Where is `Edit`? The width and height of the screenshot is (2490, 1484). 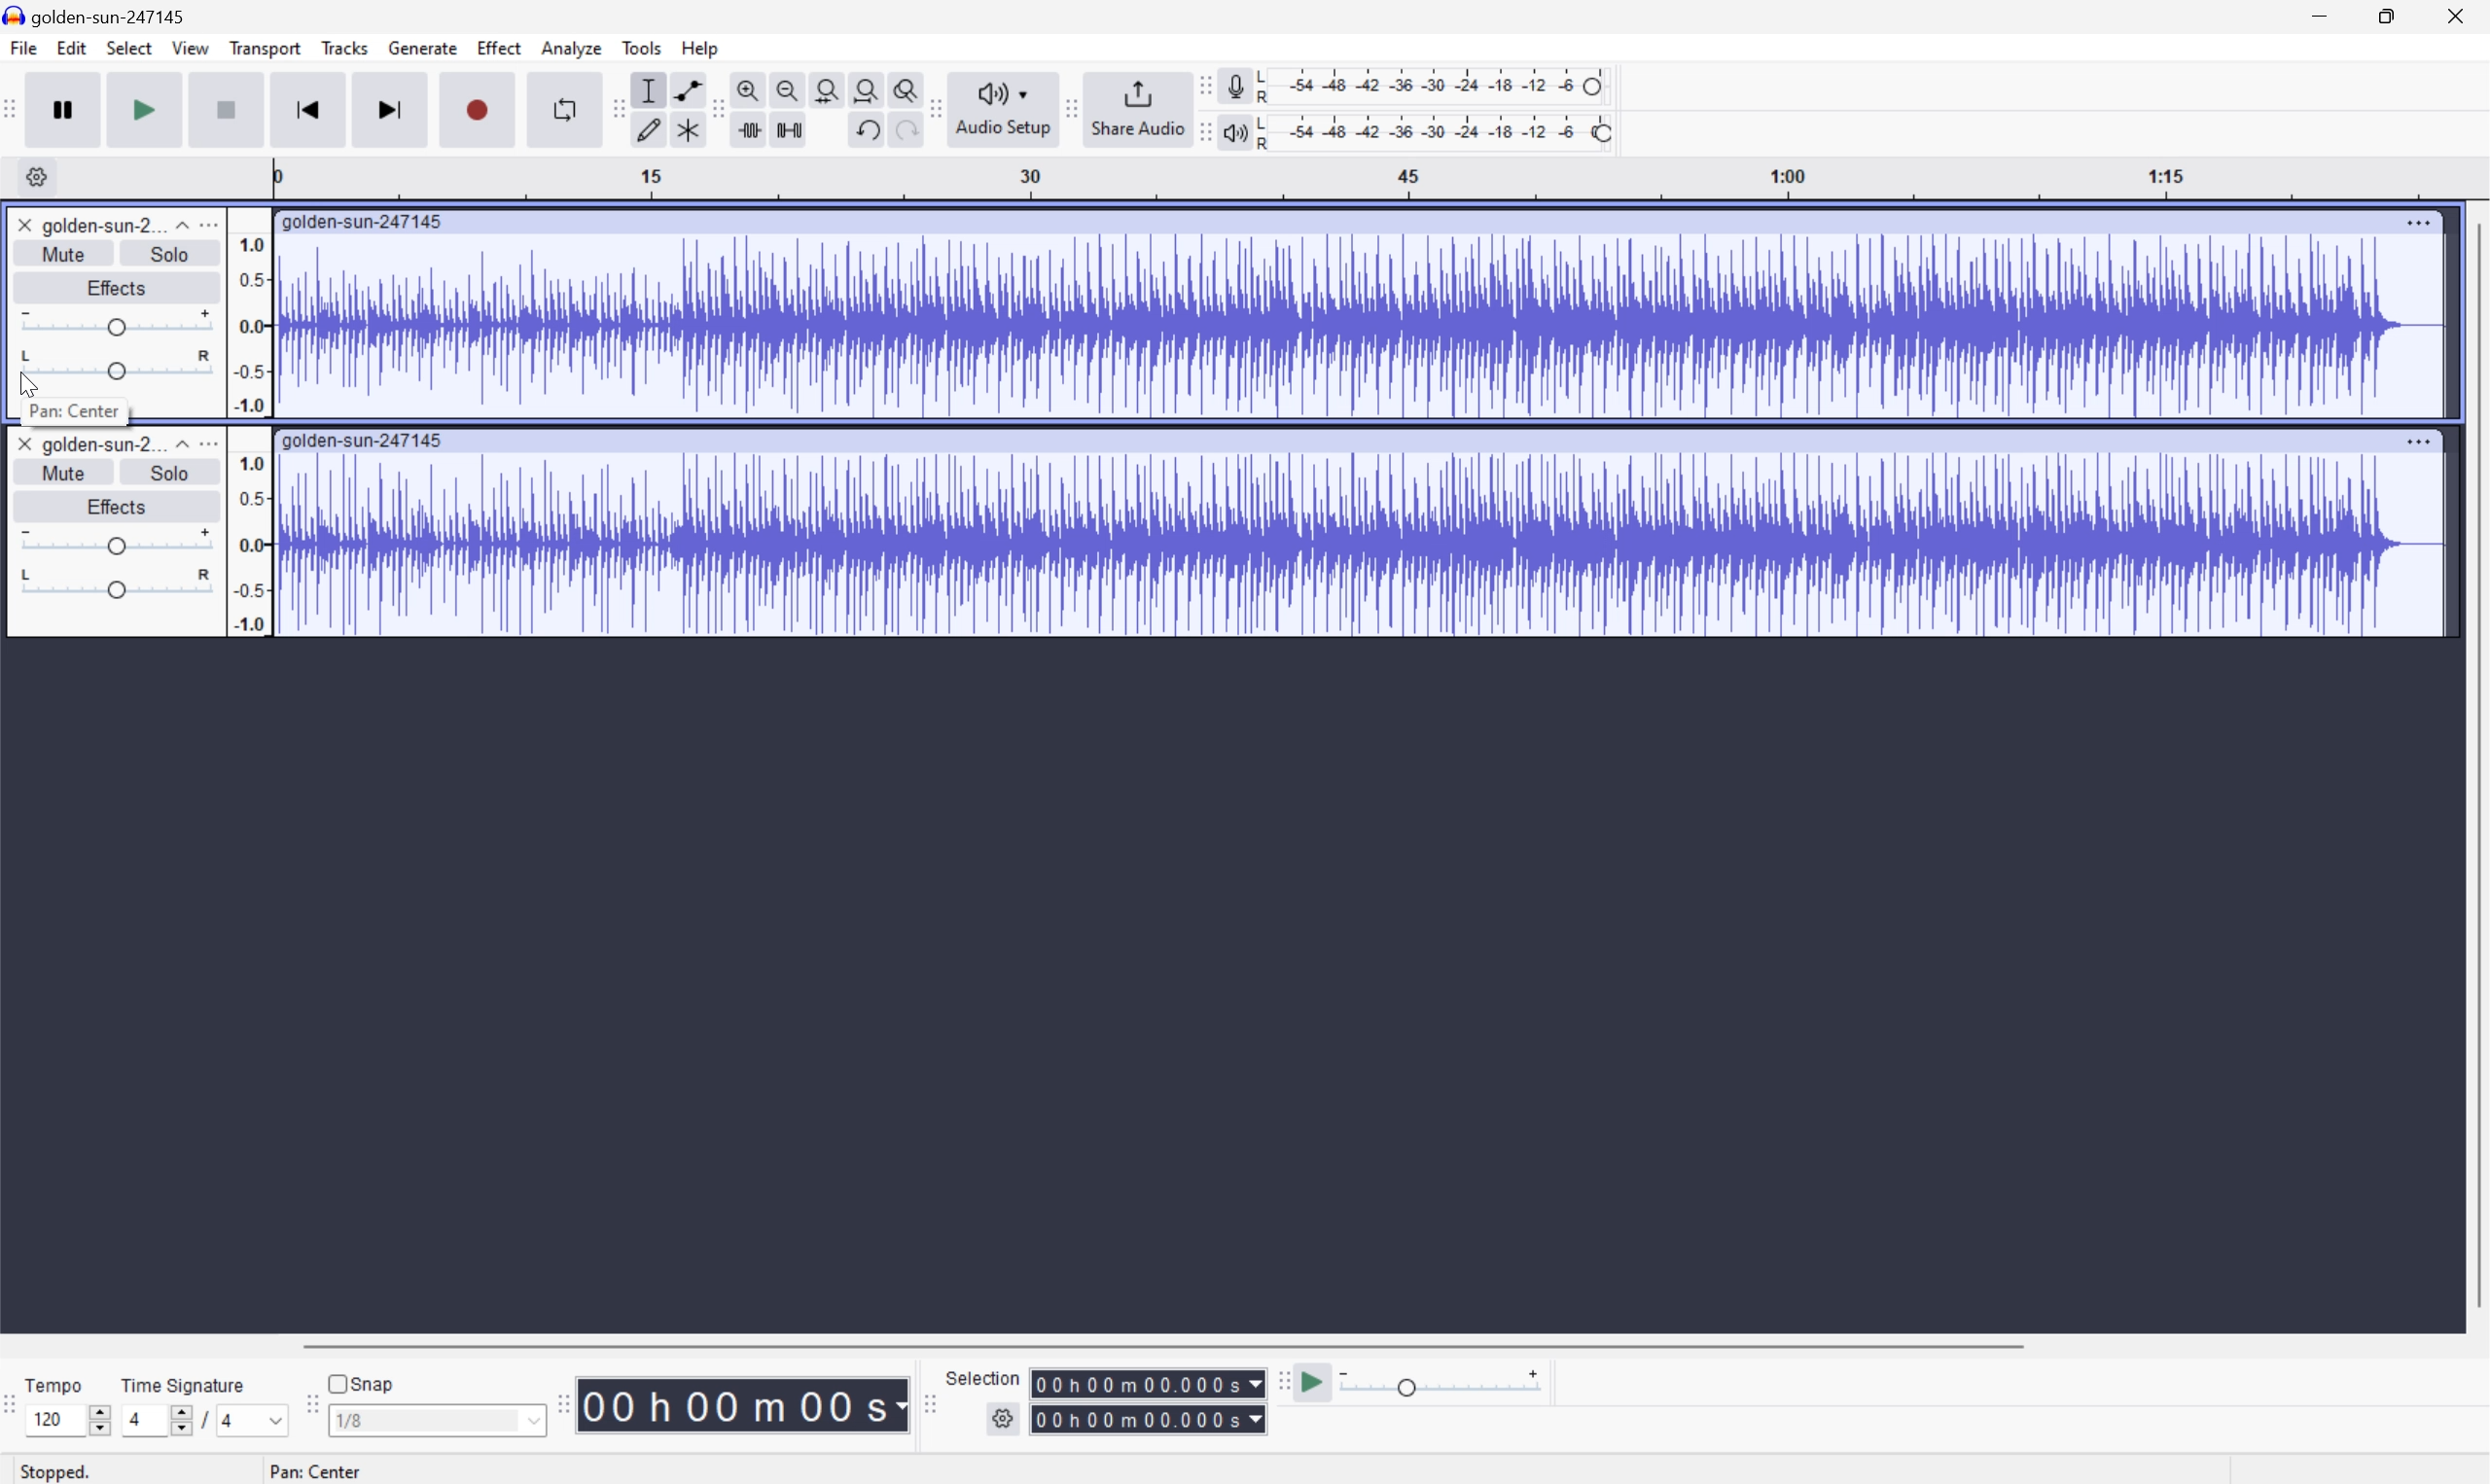
Edit is located at coordinates (72, 51).